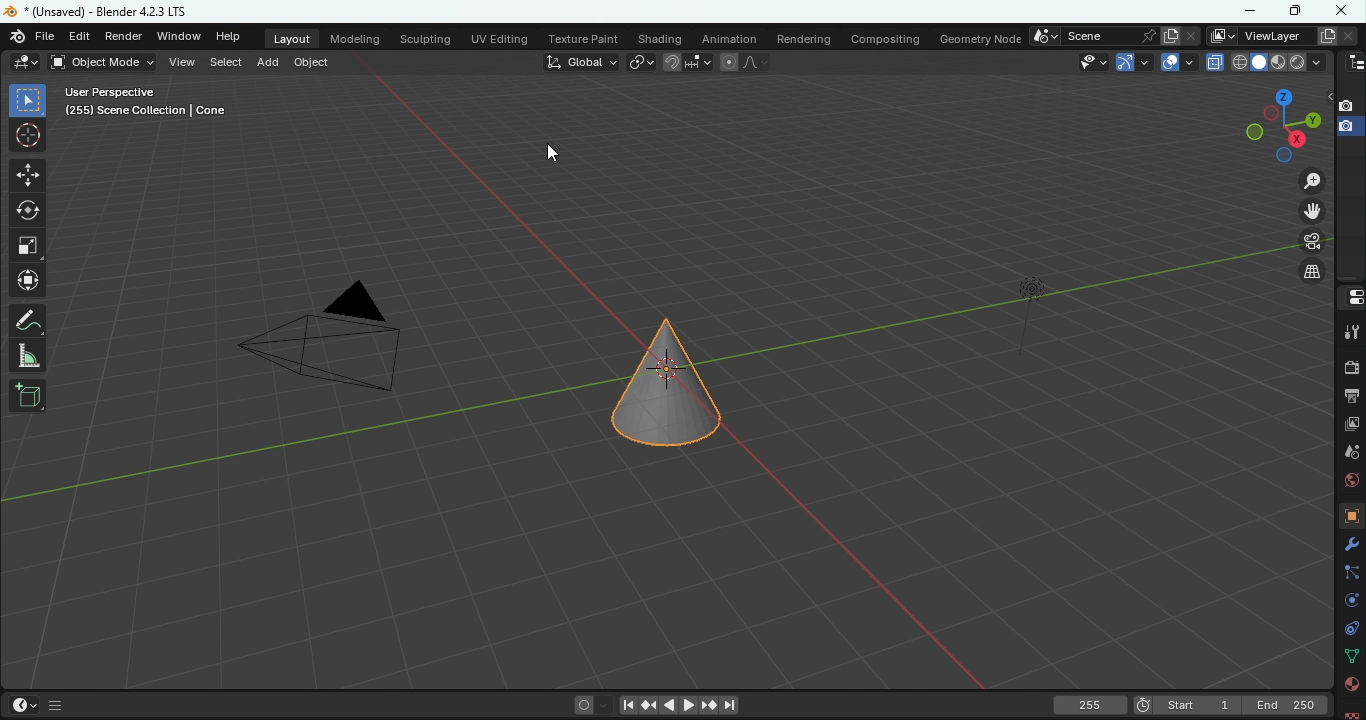 The height and width of the screenshot is (720, 1366). Describe the element at coordinates (1146, 60) in the screenshot. I see `Gizmos` at that location.